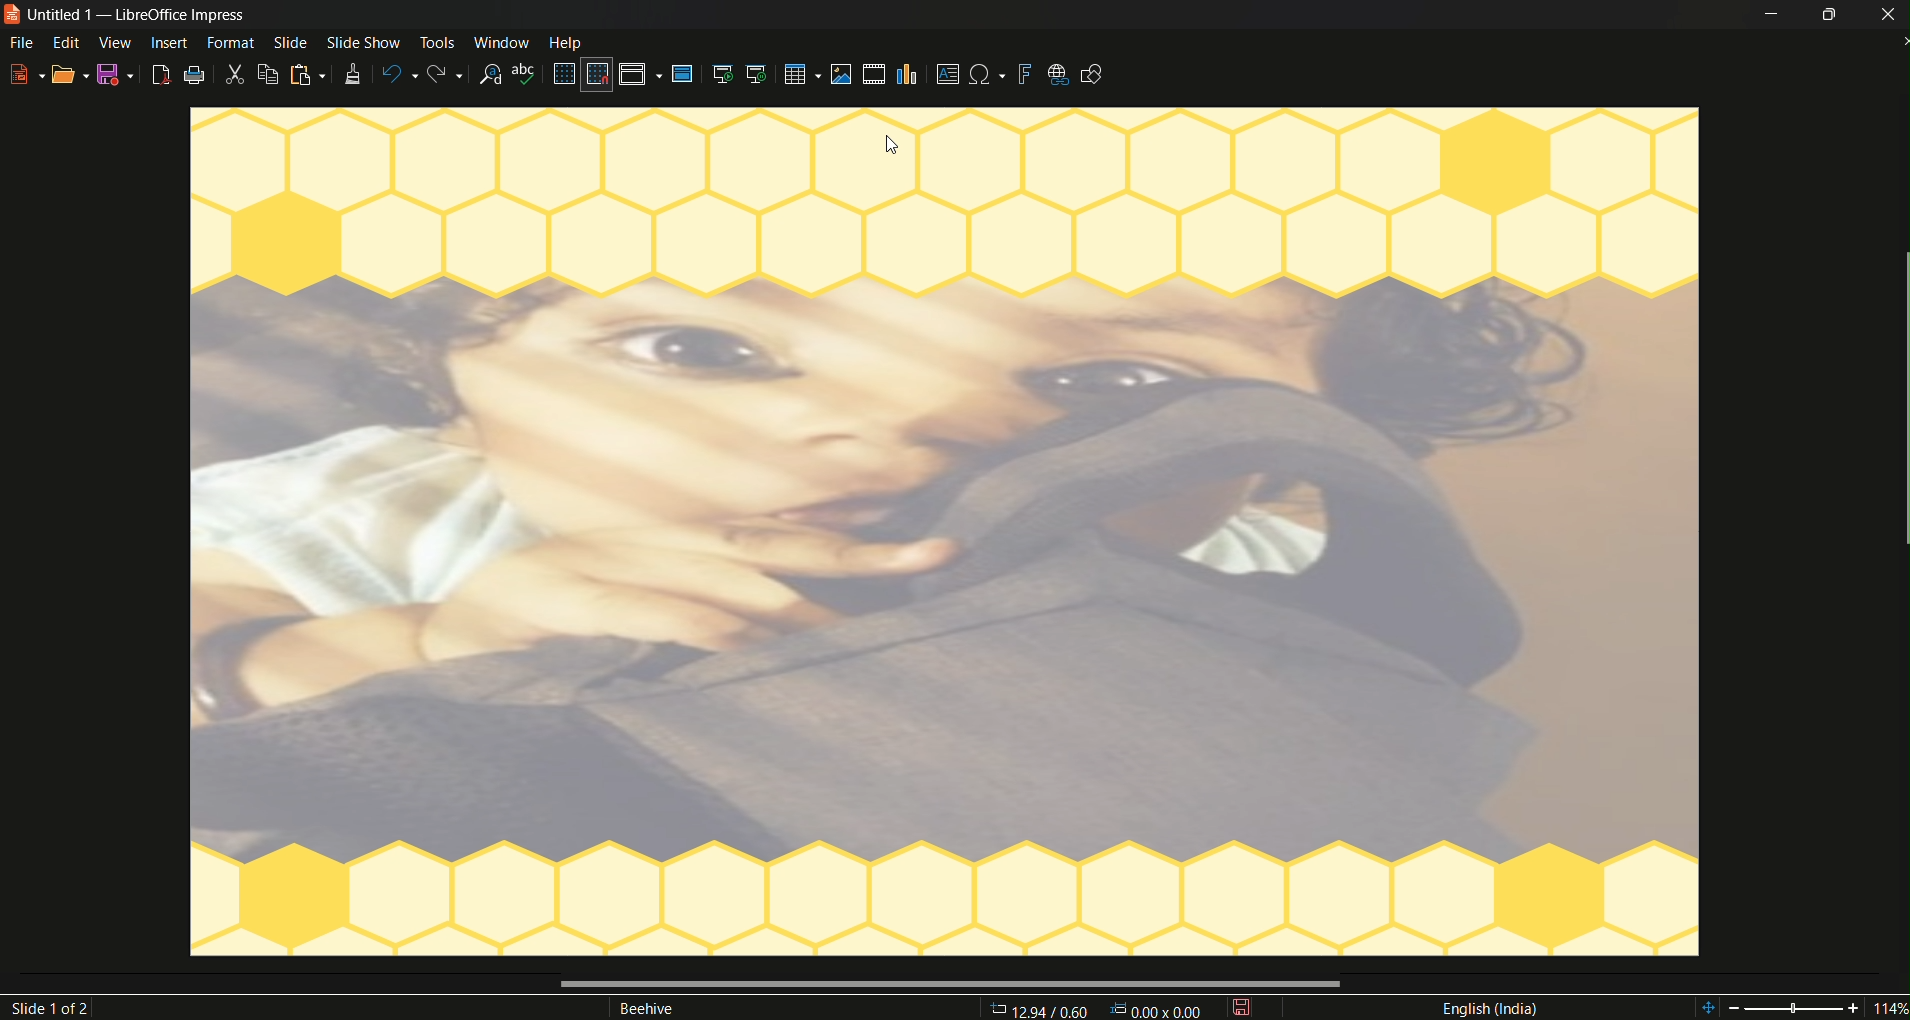 The image size is (1910, 1020). What do you see at coordinates (802, 74) in the screenshot?
I see `table` at bounding box center [802, 74].